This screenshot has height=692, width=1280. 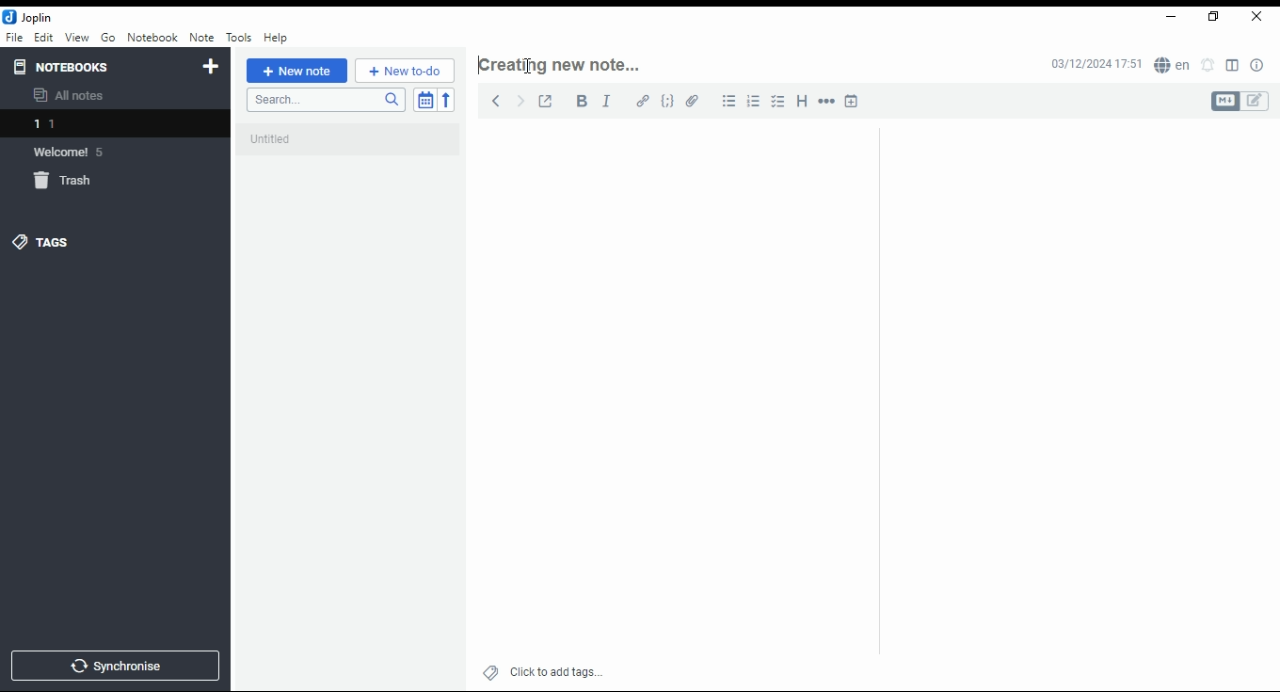 What do you see at coordinates (349, 142) in the screenshot?
I see `untitled` at bounding box center [349, 142].